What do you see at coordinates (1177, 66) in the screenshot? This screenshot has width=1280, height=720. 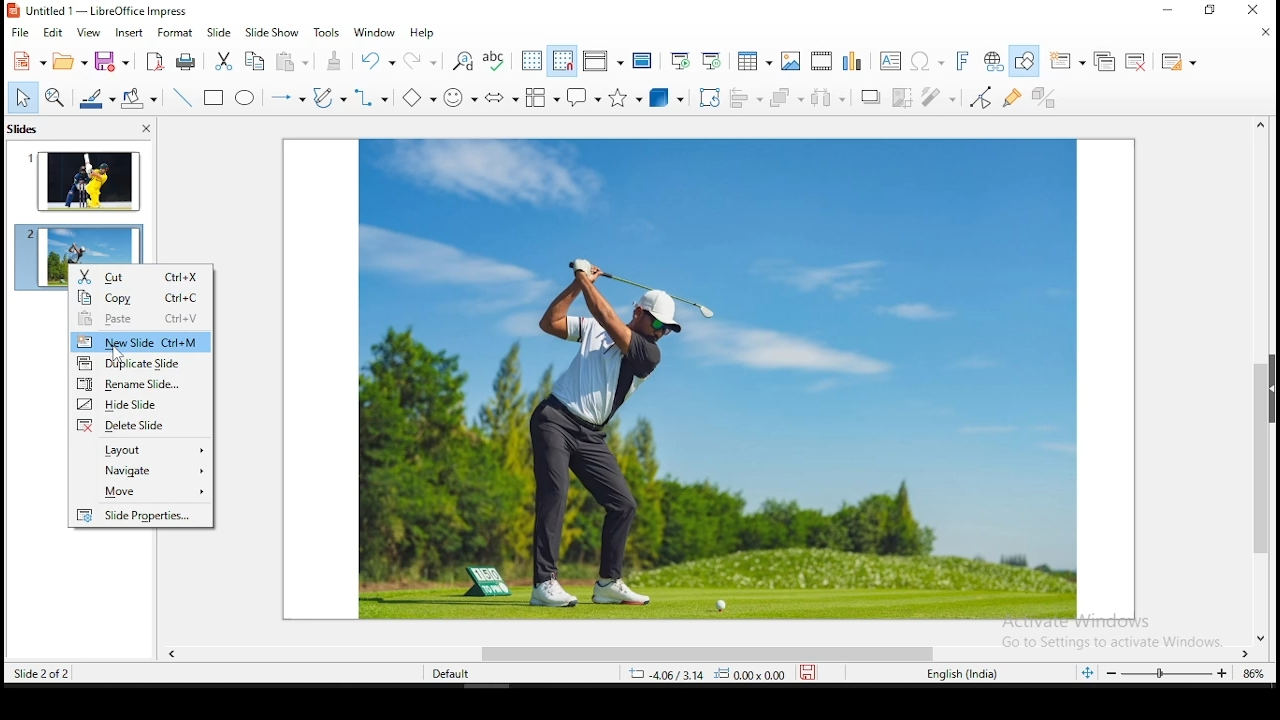 I see `slide layout` at bounding box center [1177, 66].